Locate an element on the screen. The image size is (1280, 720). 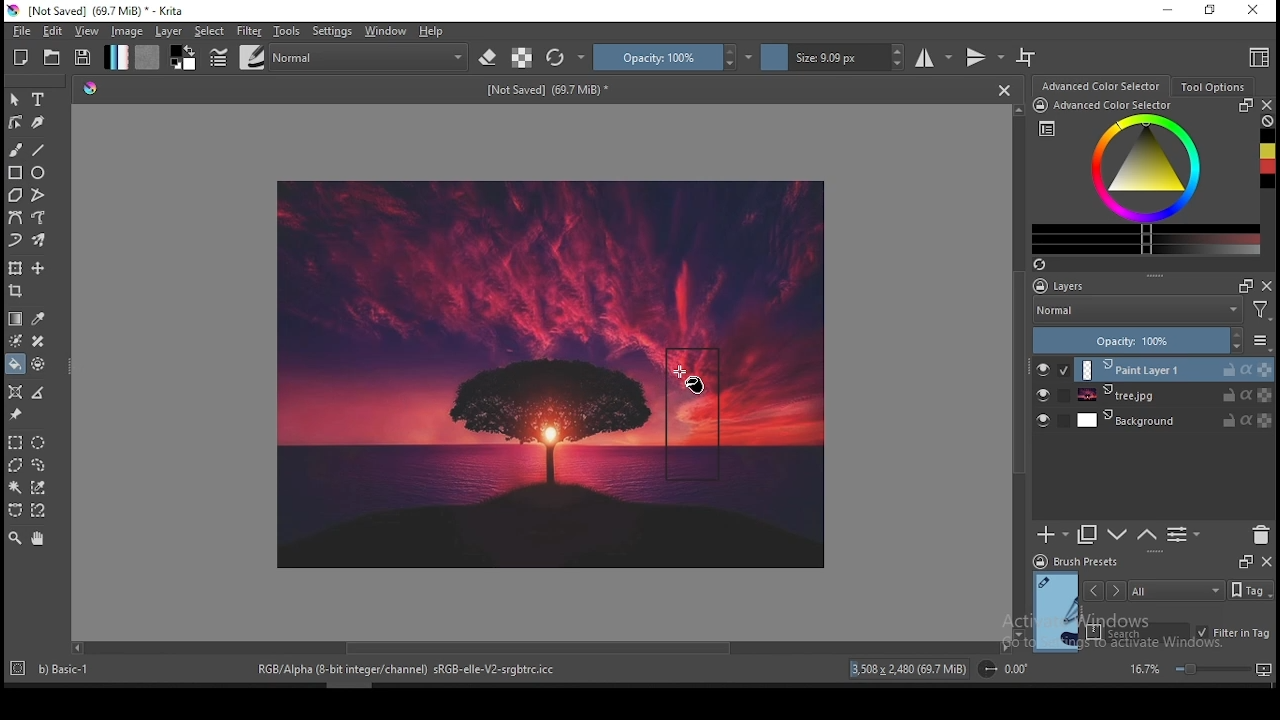
wrap around mode is located at coordinates (1027, 57).